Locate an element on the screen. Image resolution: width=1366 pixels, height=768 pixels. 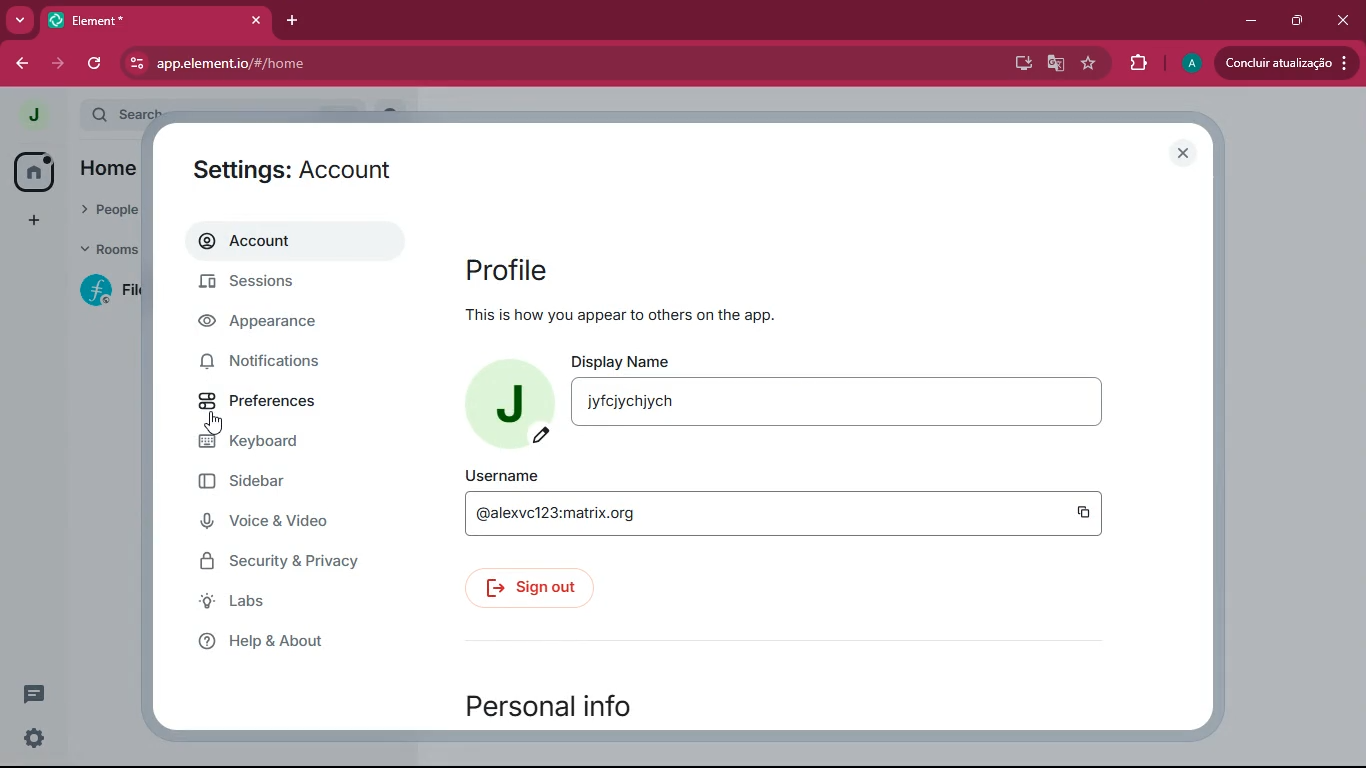
profile is located at coordinates (511, 268).